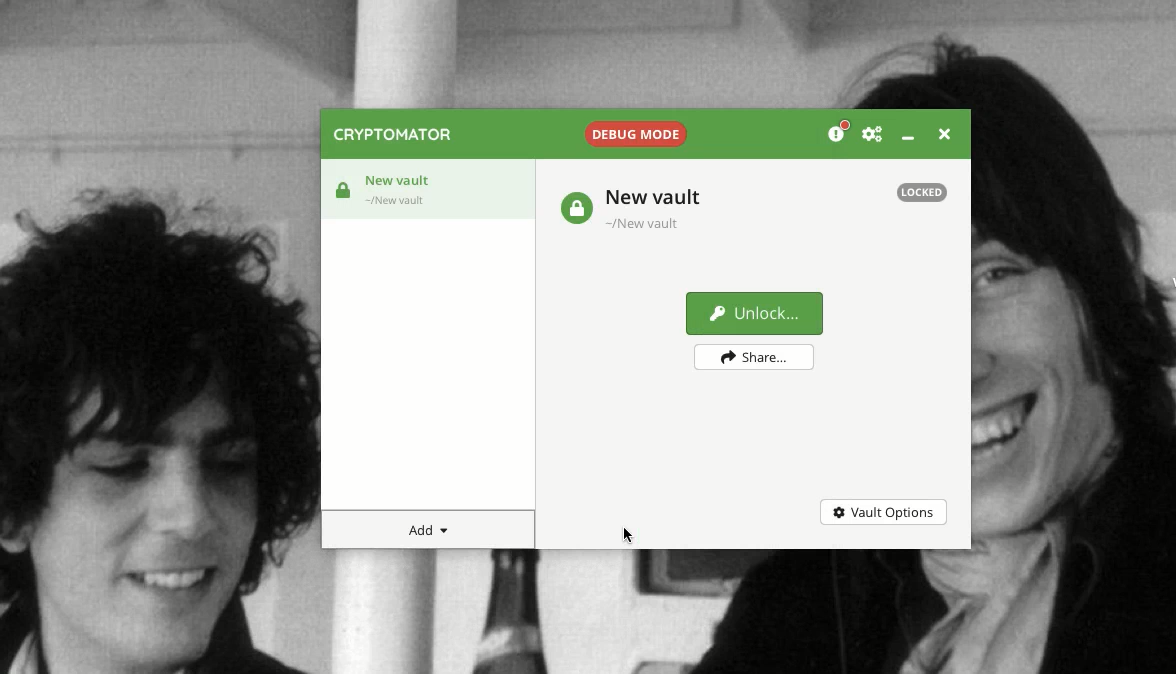 The width and height of the screenshot is (1176, 674). Describe the element at coordinates (873, 134) in the screenshot. I see `Preferences` at that location.